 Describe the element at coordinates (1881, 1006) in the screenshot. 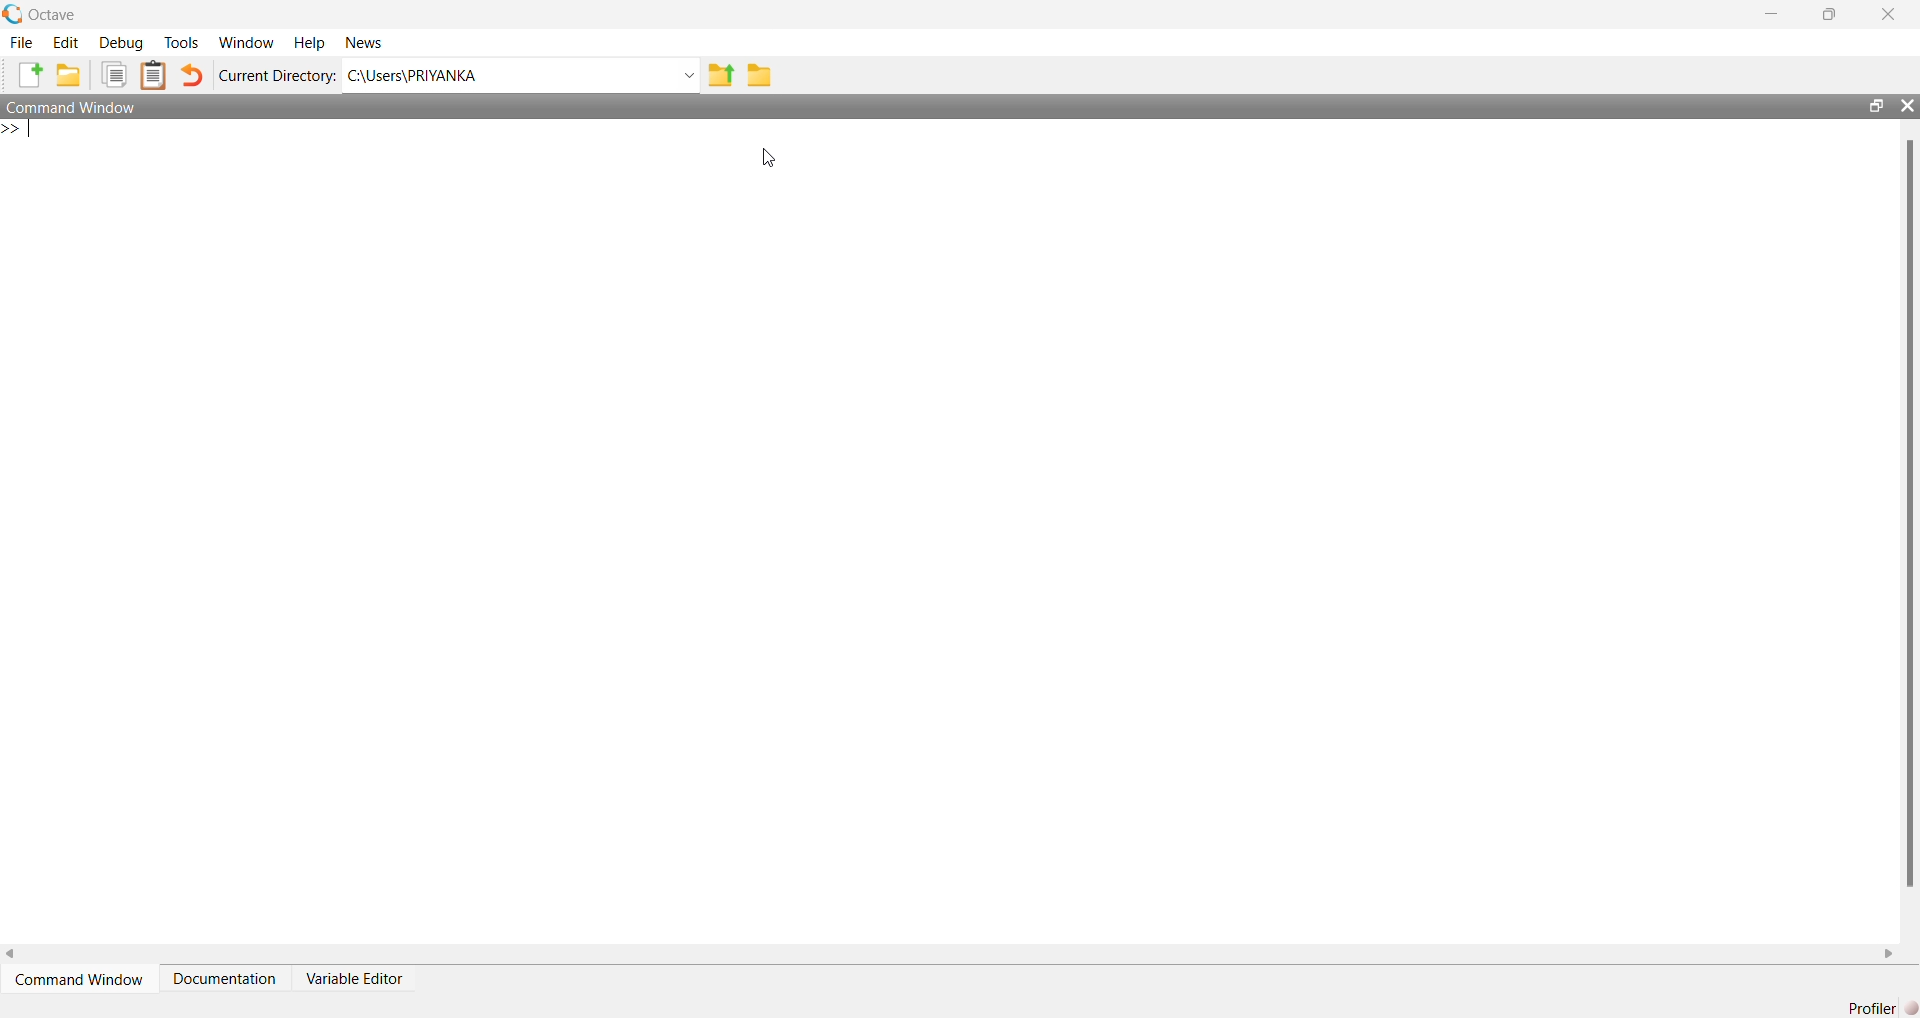

I see `Profiler` at that location.